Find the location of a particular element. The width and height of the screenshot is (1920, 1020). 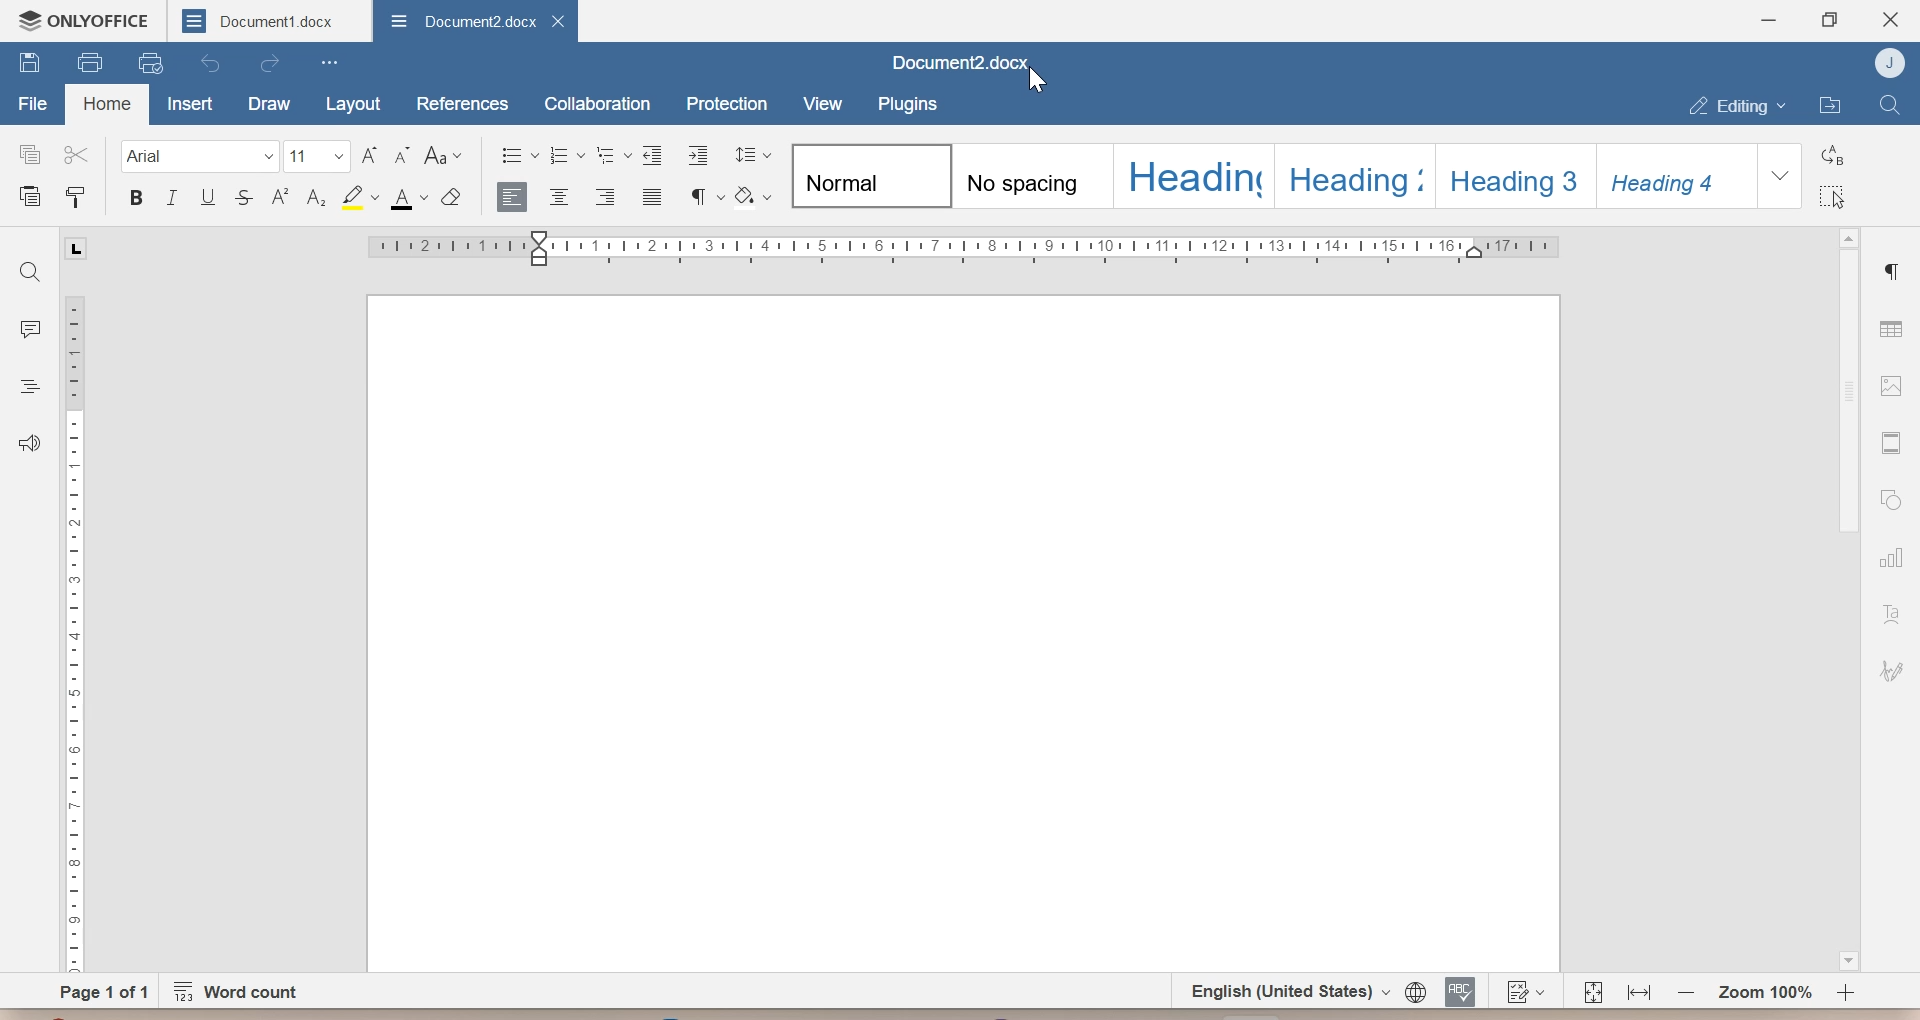

Copy style is located at coordinates (77, 193).